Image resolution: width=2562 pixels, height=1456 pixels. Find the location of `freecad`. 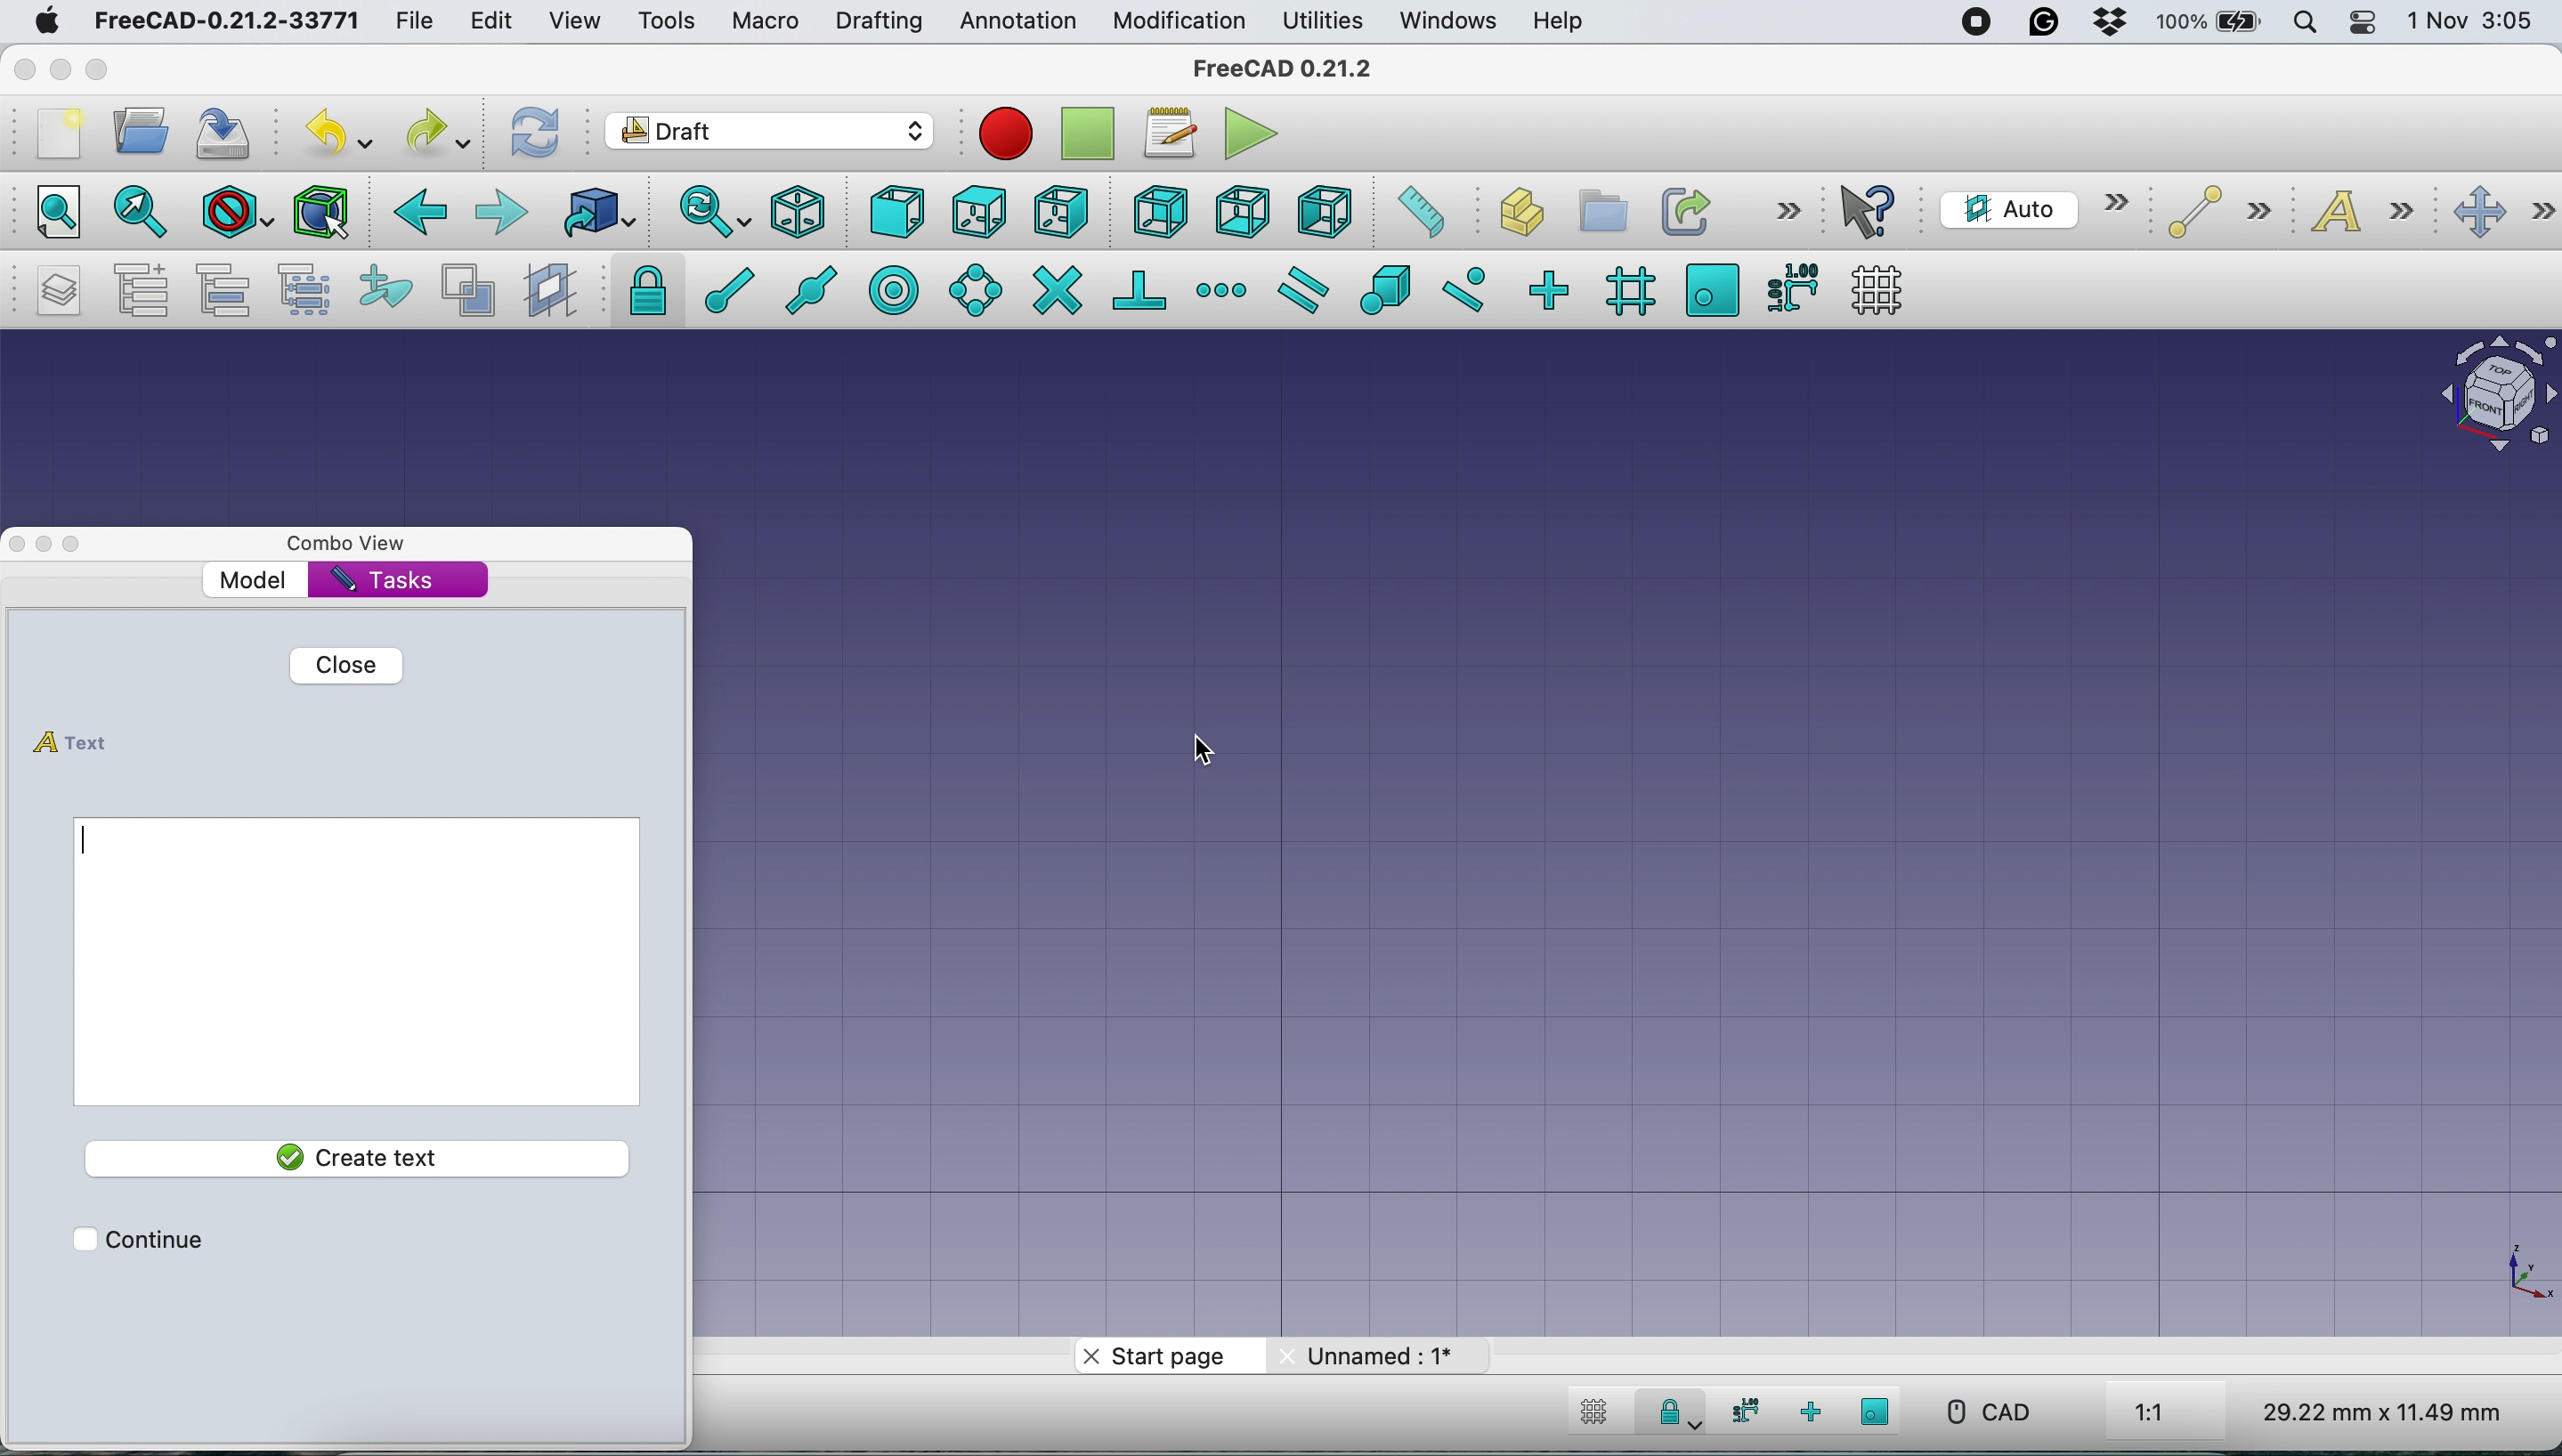

freecad is located at coordinates (222, 23).